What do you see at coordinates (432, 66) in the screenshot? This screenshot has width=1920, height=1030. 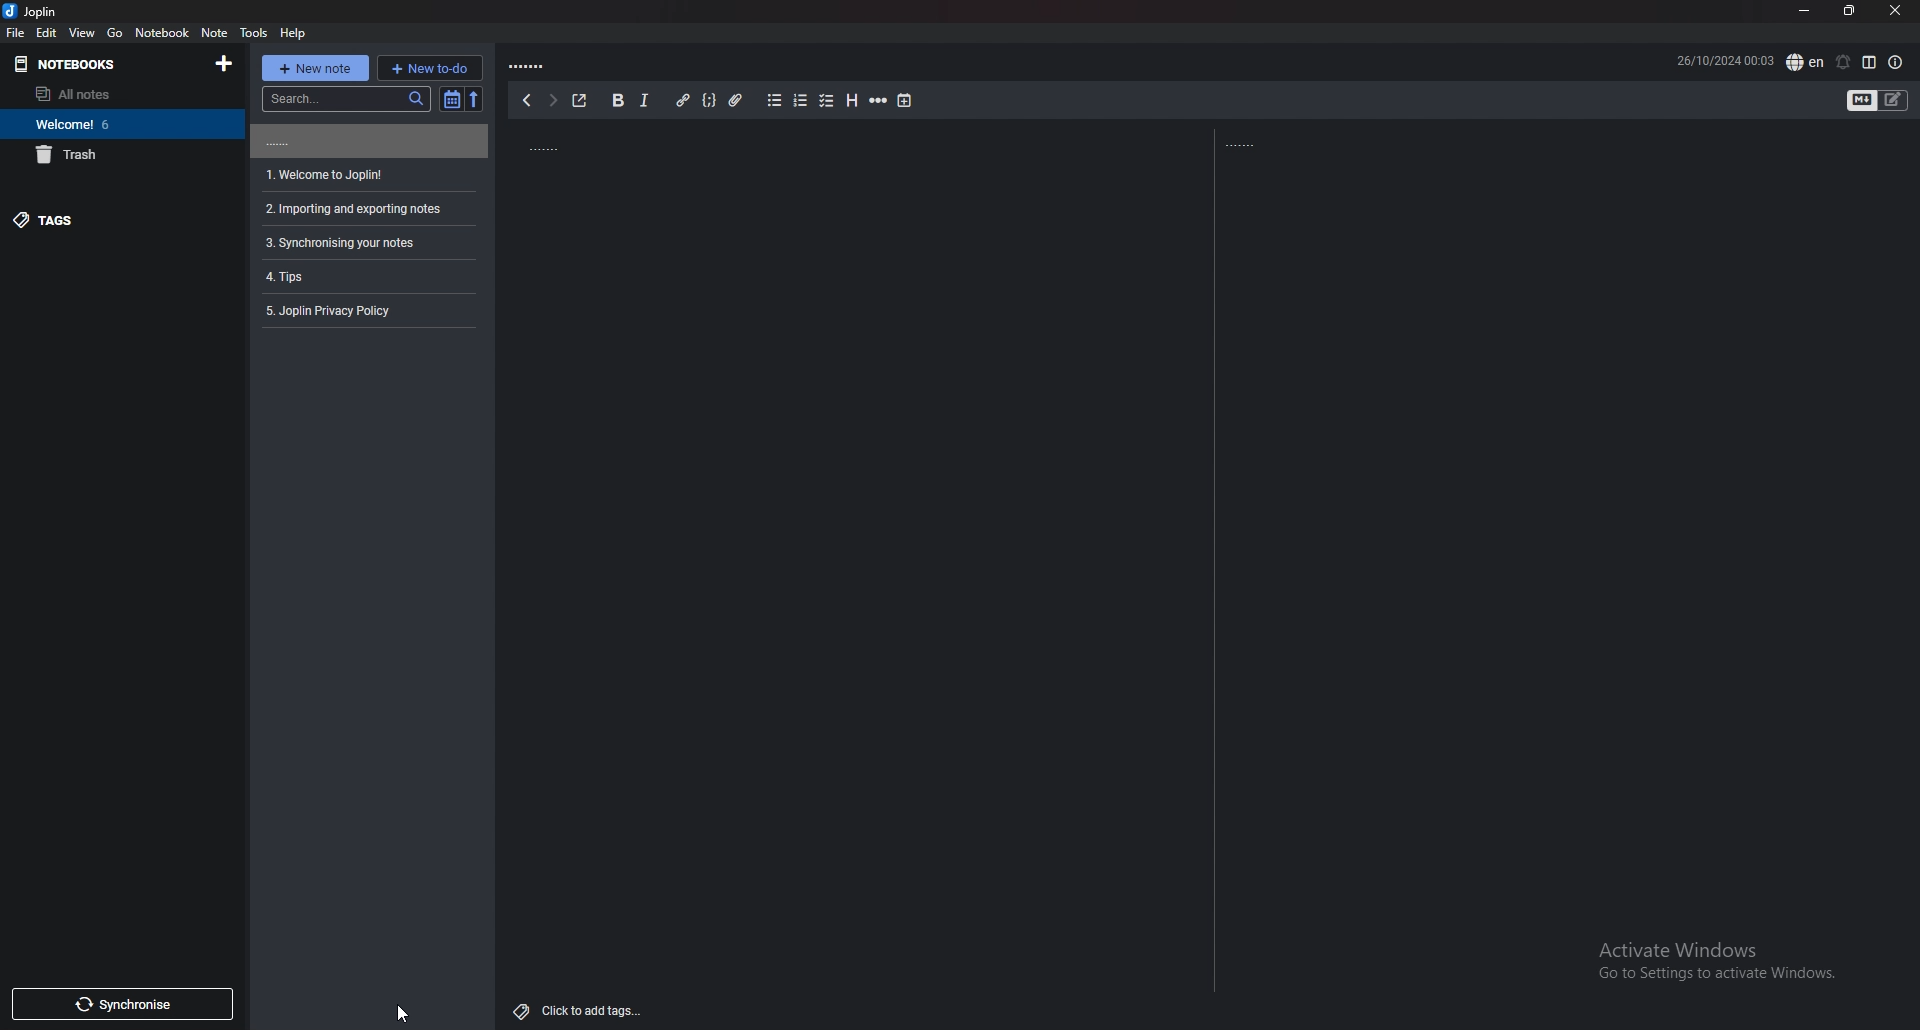 I see `new todo` at bounding box center [432, 66].